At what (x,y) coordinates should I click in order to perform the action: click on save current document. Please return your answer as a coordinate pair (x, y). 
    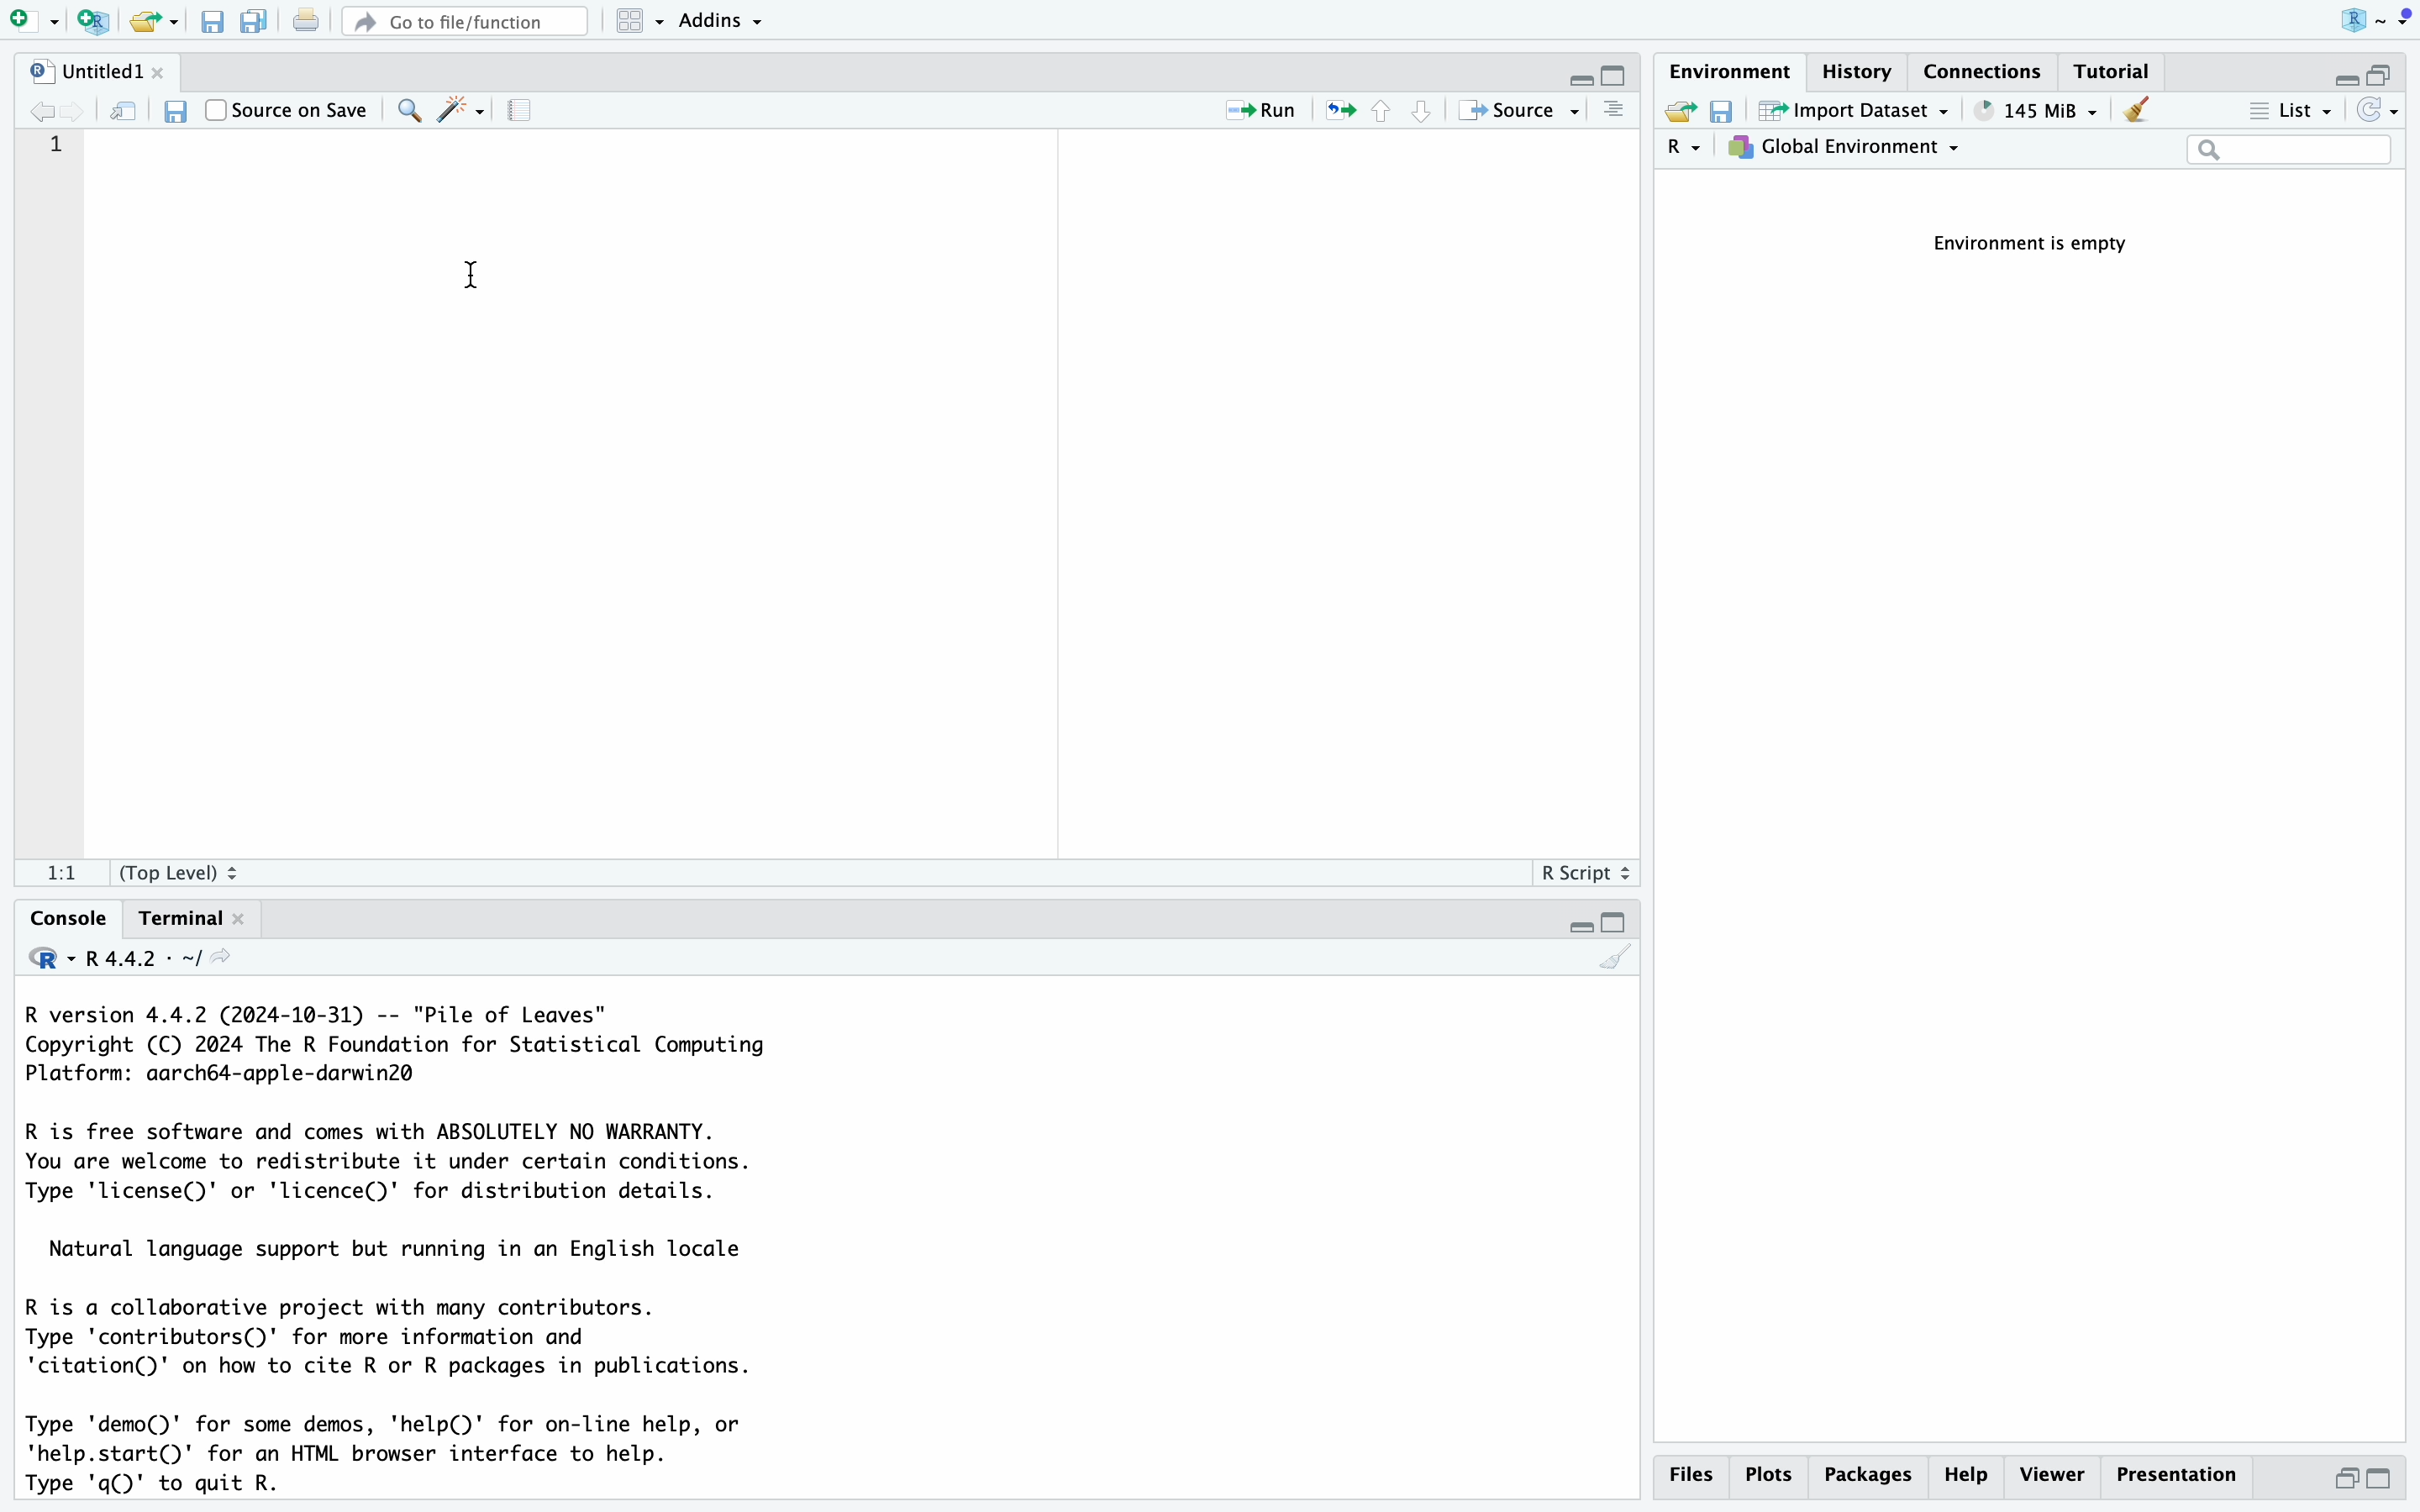
    Looking at the image, I should click on (214, 21).